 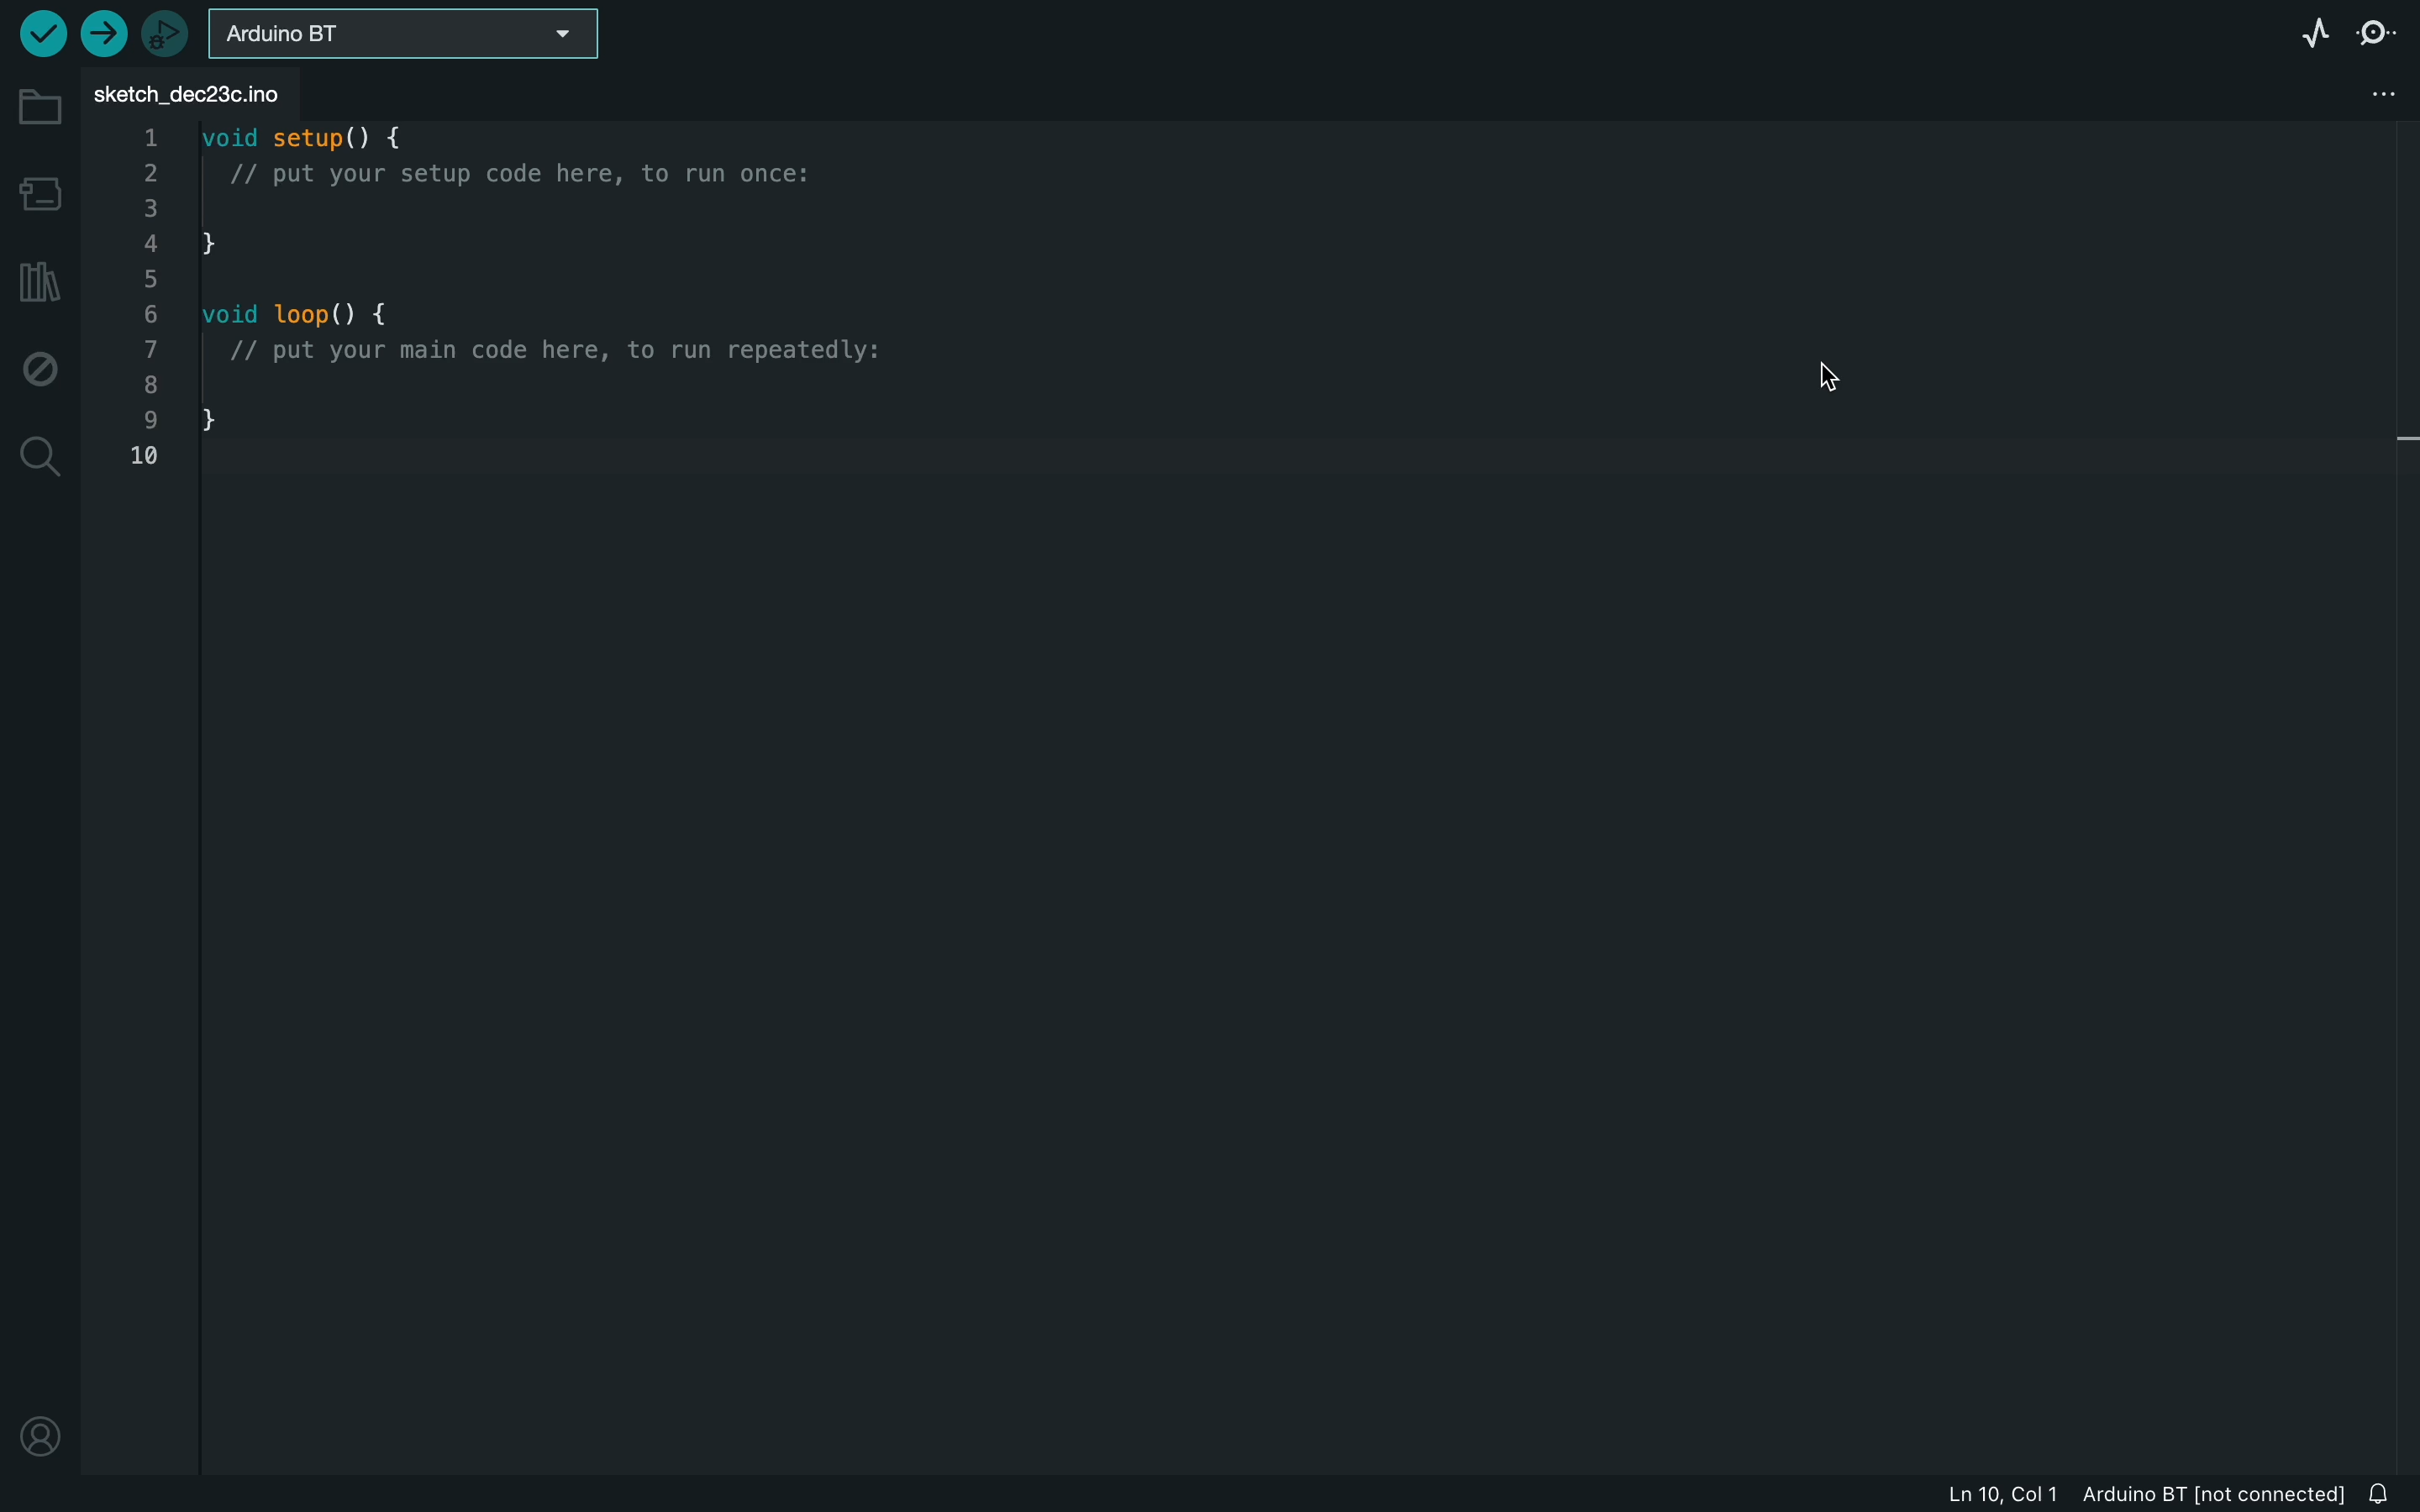 I want to click on file tab, so click(x=212, y=90).